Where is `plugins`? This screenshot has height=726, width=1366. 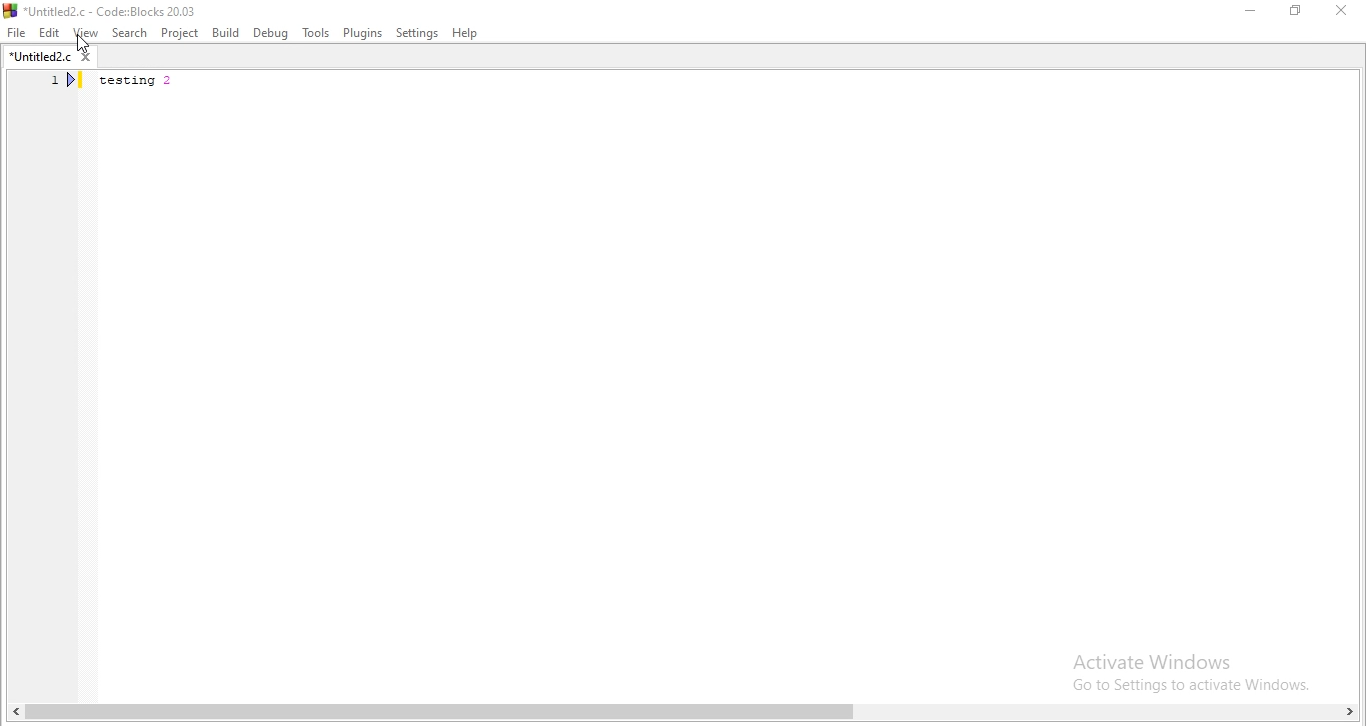
plugins is located at coordinates (362, 32).